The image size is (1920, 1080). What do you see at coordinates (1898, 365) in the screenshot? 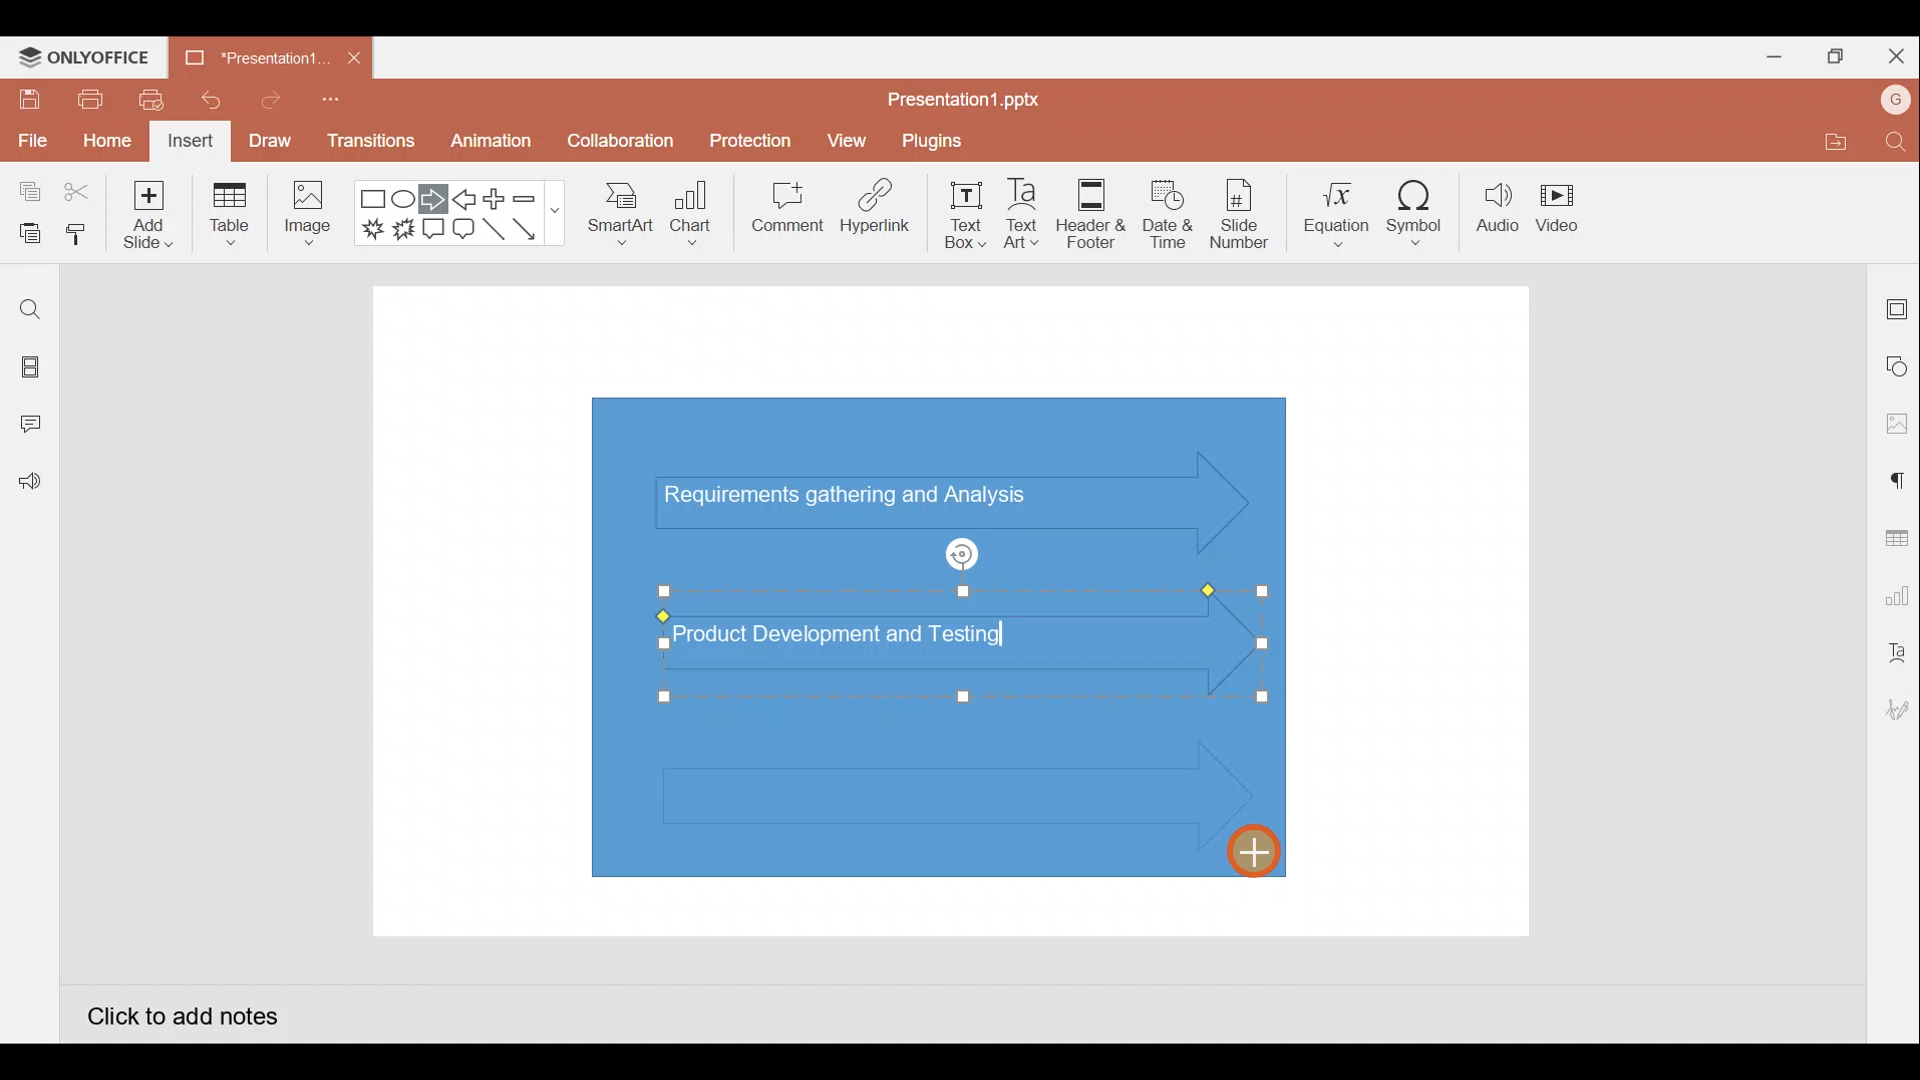
I see `Shape settings` at bounding box center [1898, 365].